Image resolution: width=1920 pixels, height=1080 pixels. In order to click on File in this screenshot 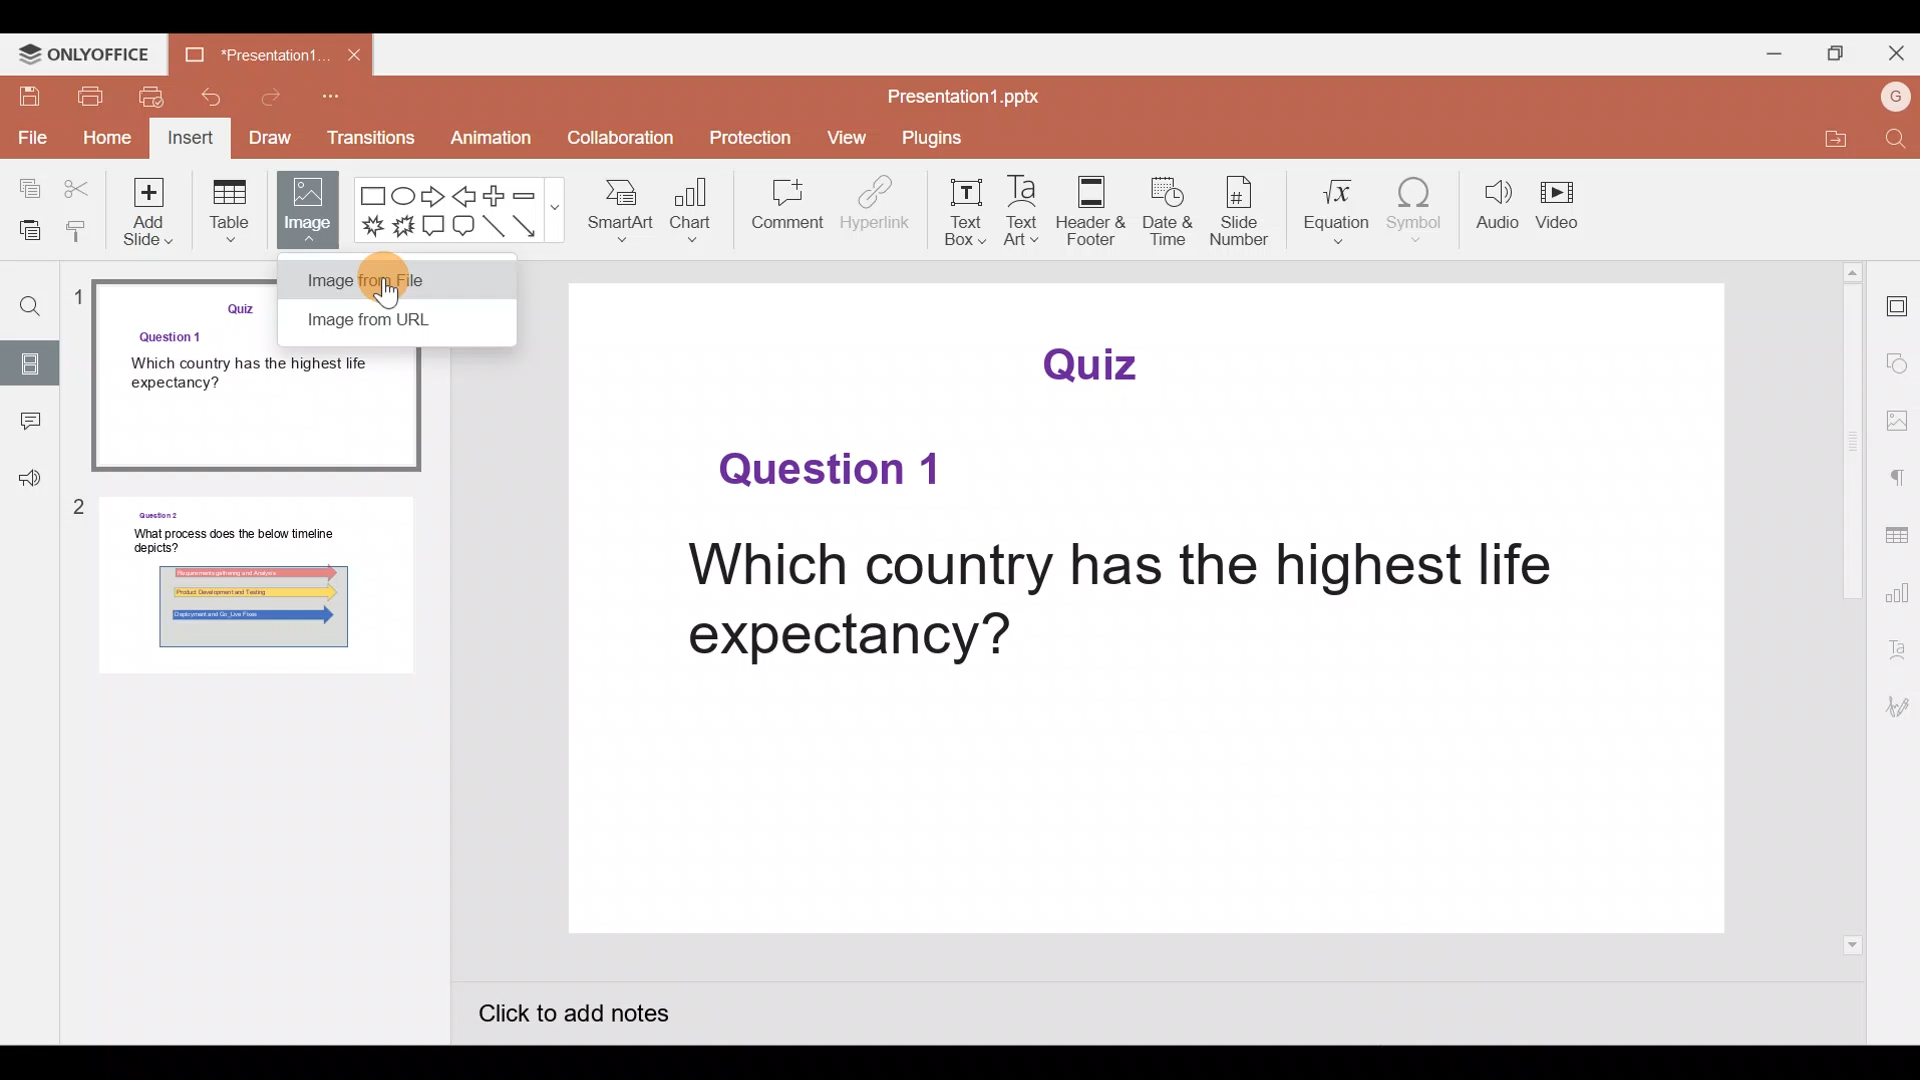, I will do `click(28, 137)`.